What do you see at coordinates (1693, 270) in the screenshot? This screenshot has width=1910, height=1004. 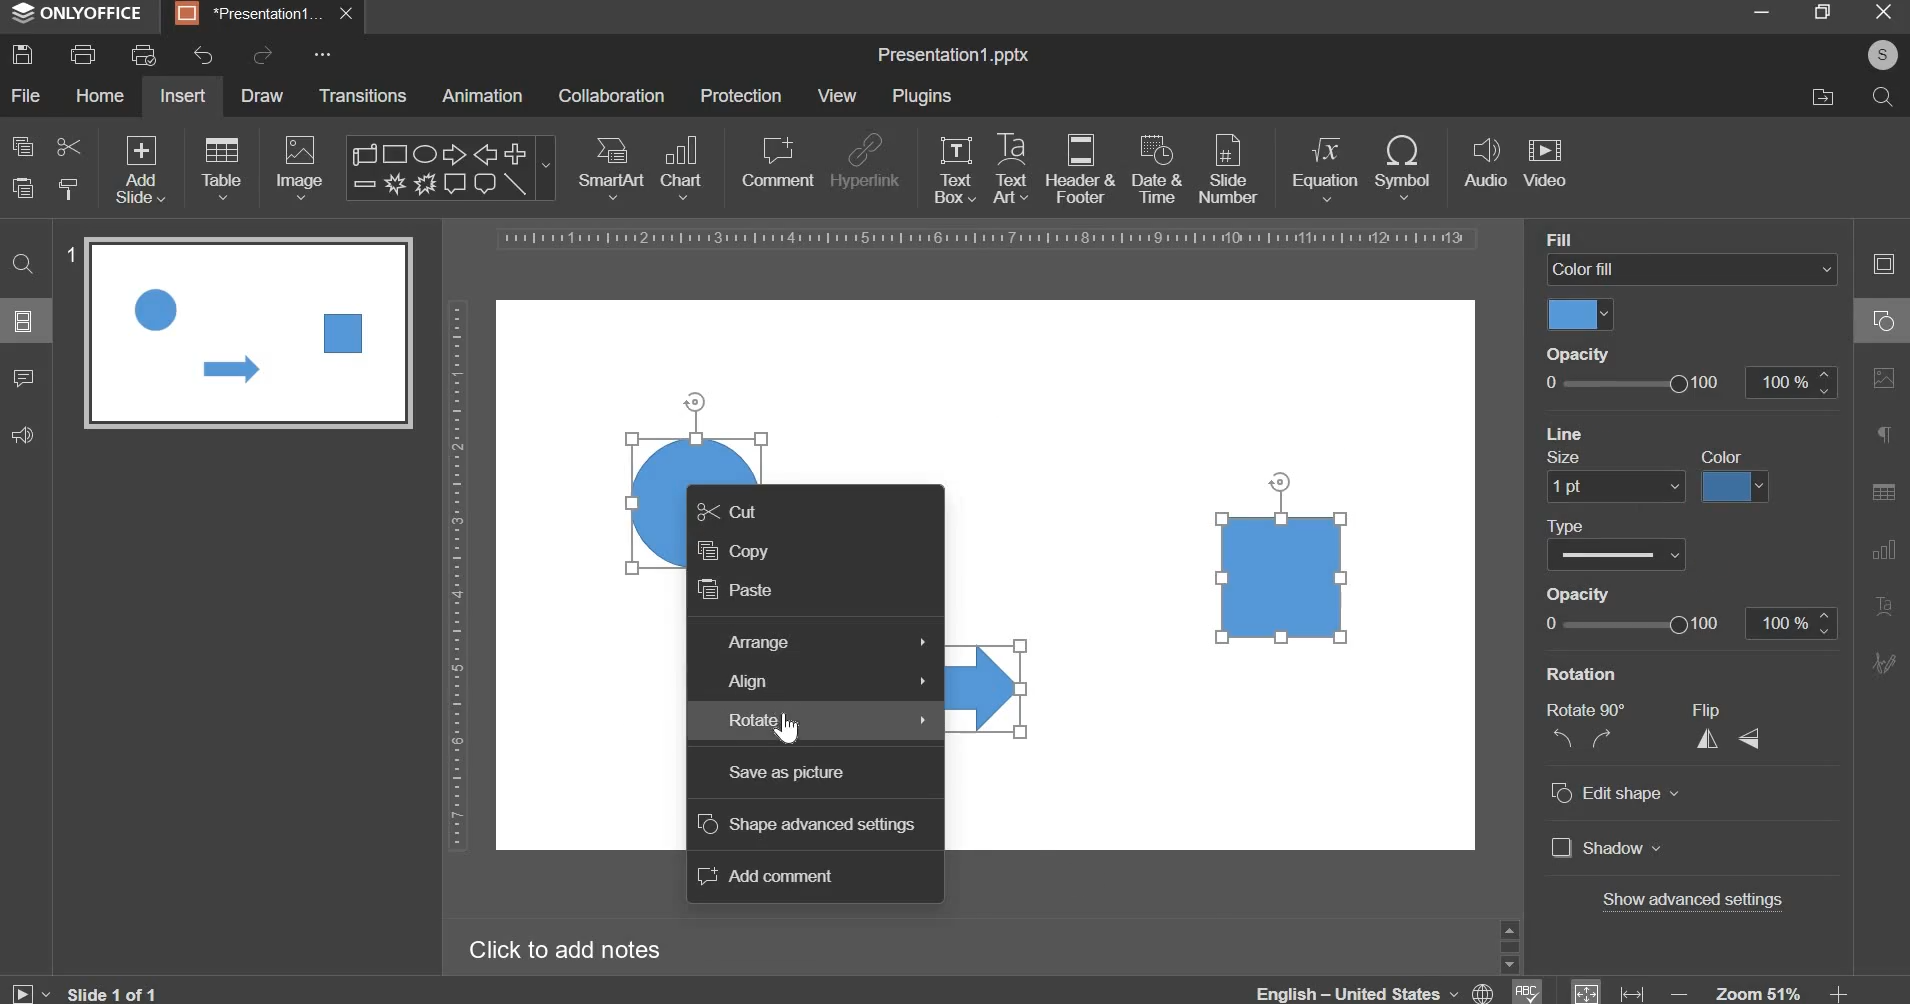 I see `background fill` at bounding box center [1693, 270].